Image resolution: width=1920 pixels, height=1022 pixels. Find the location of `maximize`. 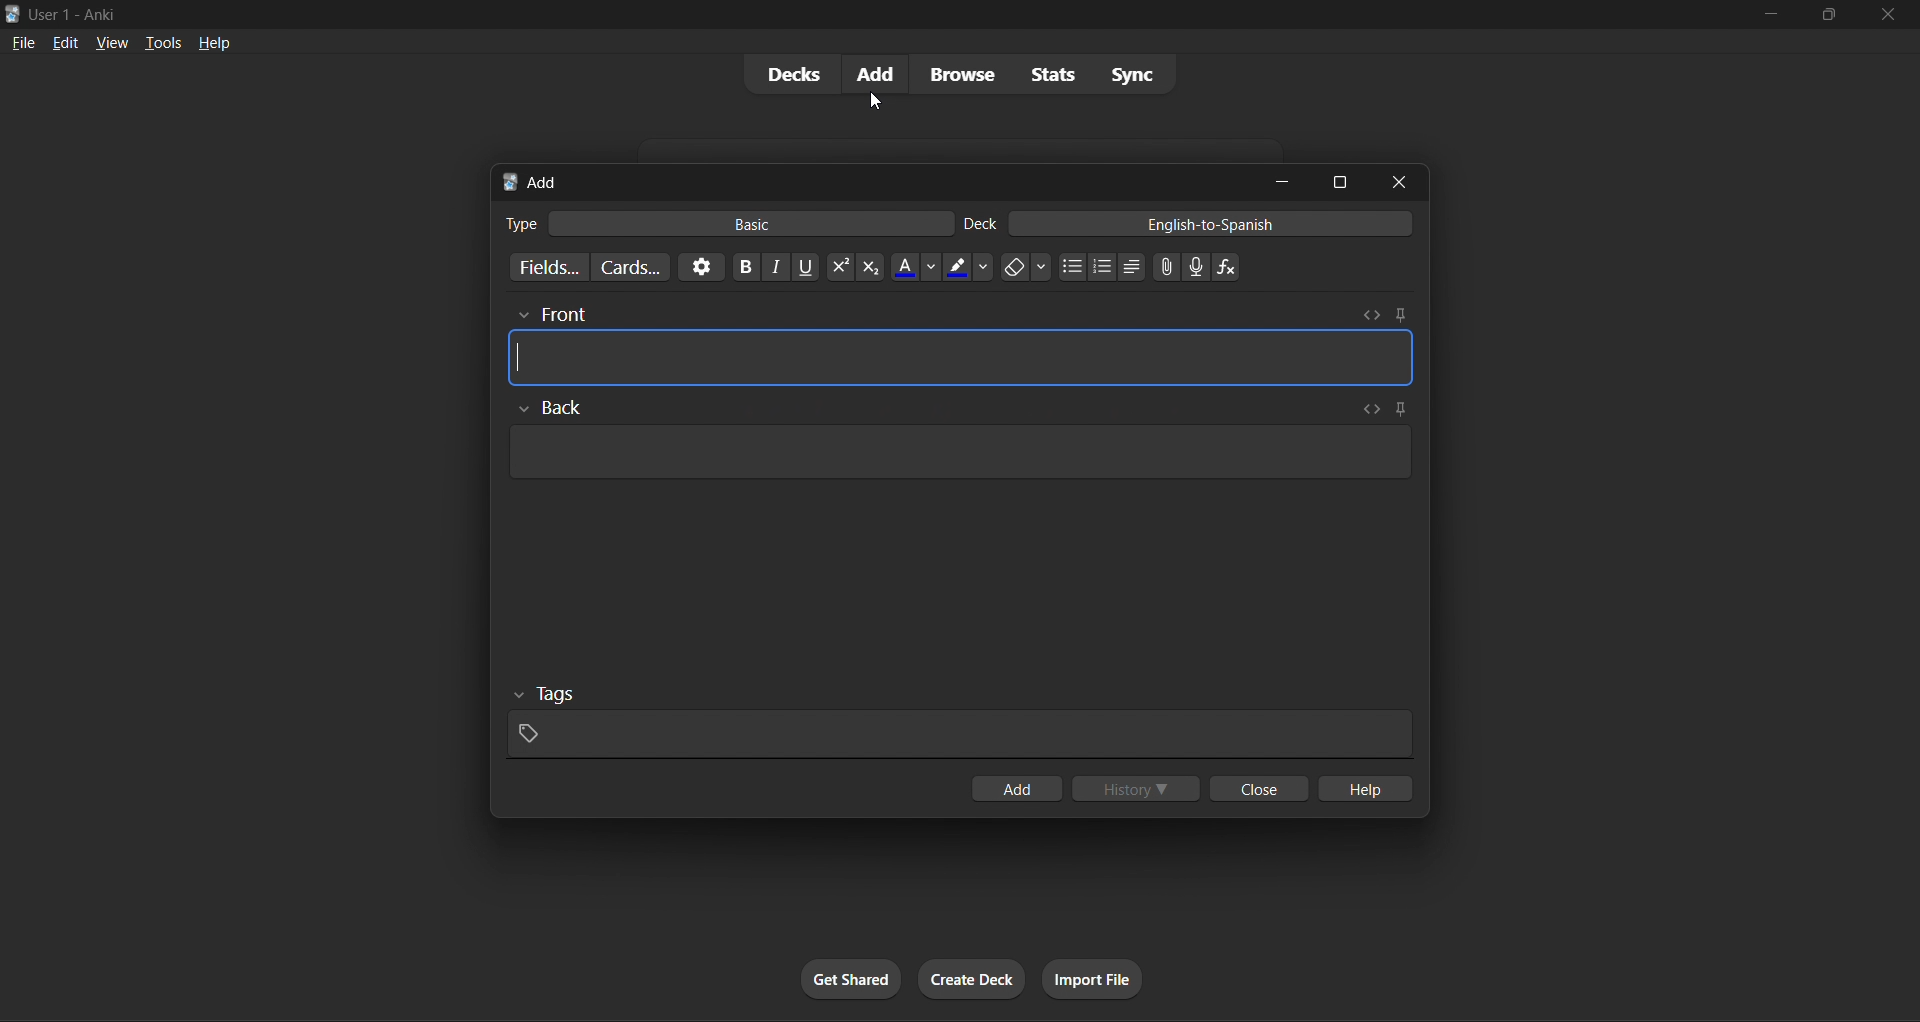

maximize is located at coordinates (1338, 182).